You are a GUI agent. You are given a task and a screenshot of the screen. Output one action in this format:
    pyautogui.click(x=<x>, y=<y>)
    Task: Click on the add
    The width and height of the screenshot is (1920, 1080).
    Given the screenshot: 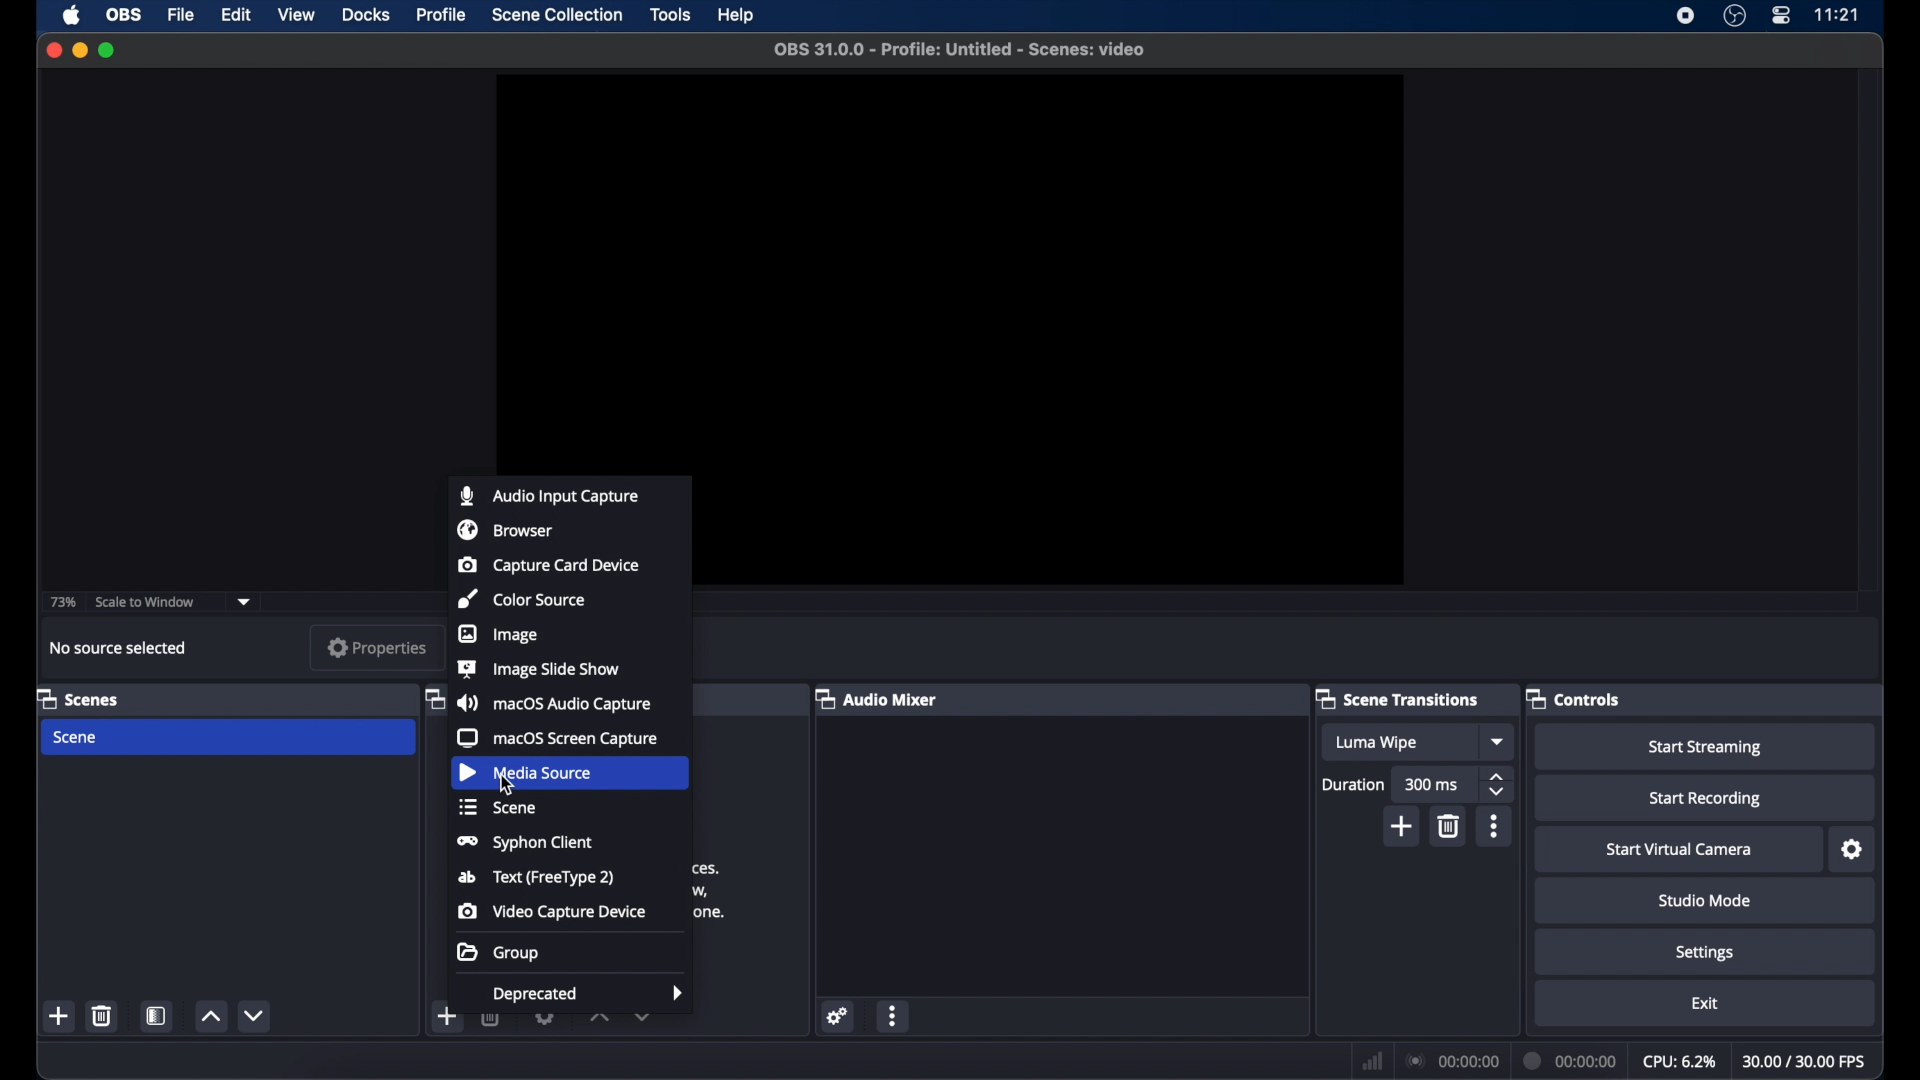 What is the action you would take?
    pyautogui.click(x=448, y=1016)
    